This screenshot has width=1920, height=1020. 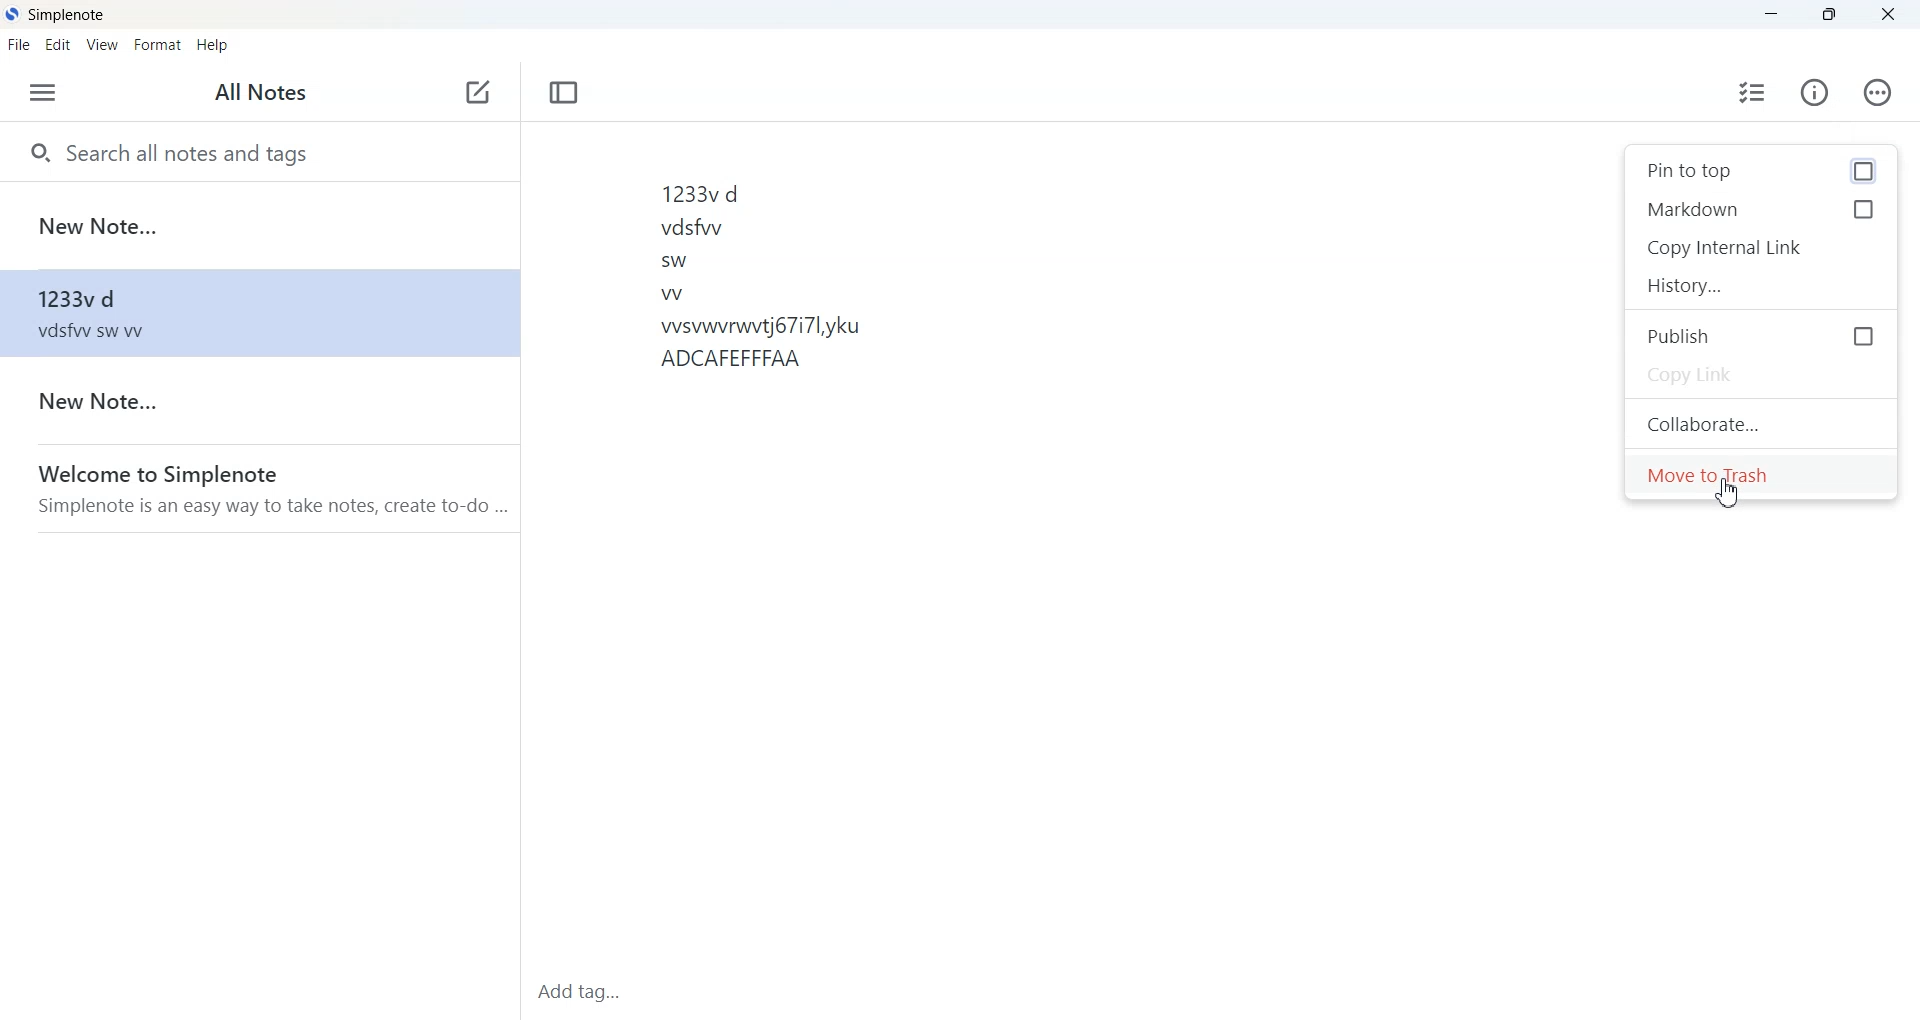 What do you see at coordinates (159, 45) in the screenshot?
I see `Format` at bounding box center [159, 45].